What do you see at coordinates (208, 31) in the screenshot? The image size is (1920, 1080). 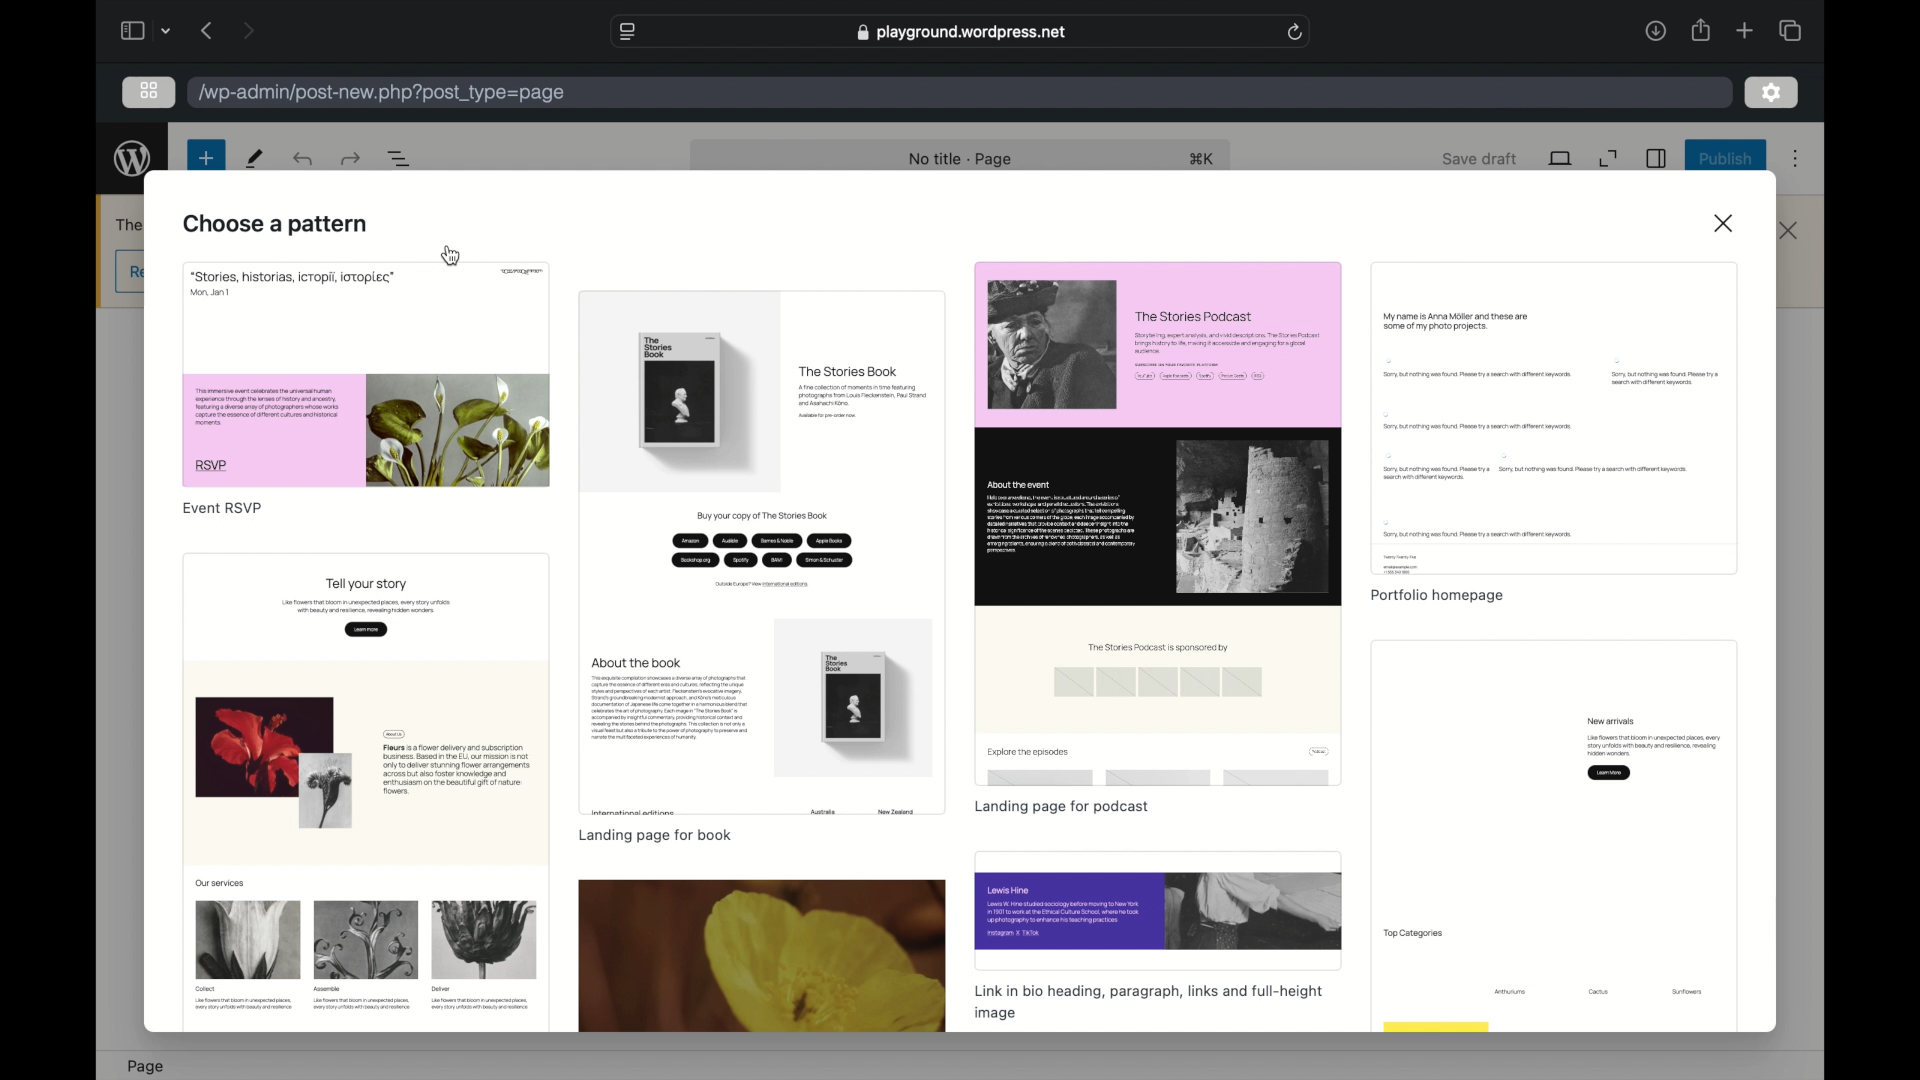 I see `previous page` at bounding box center [208, 31].